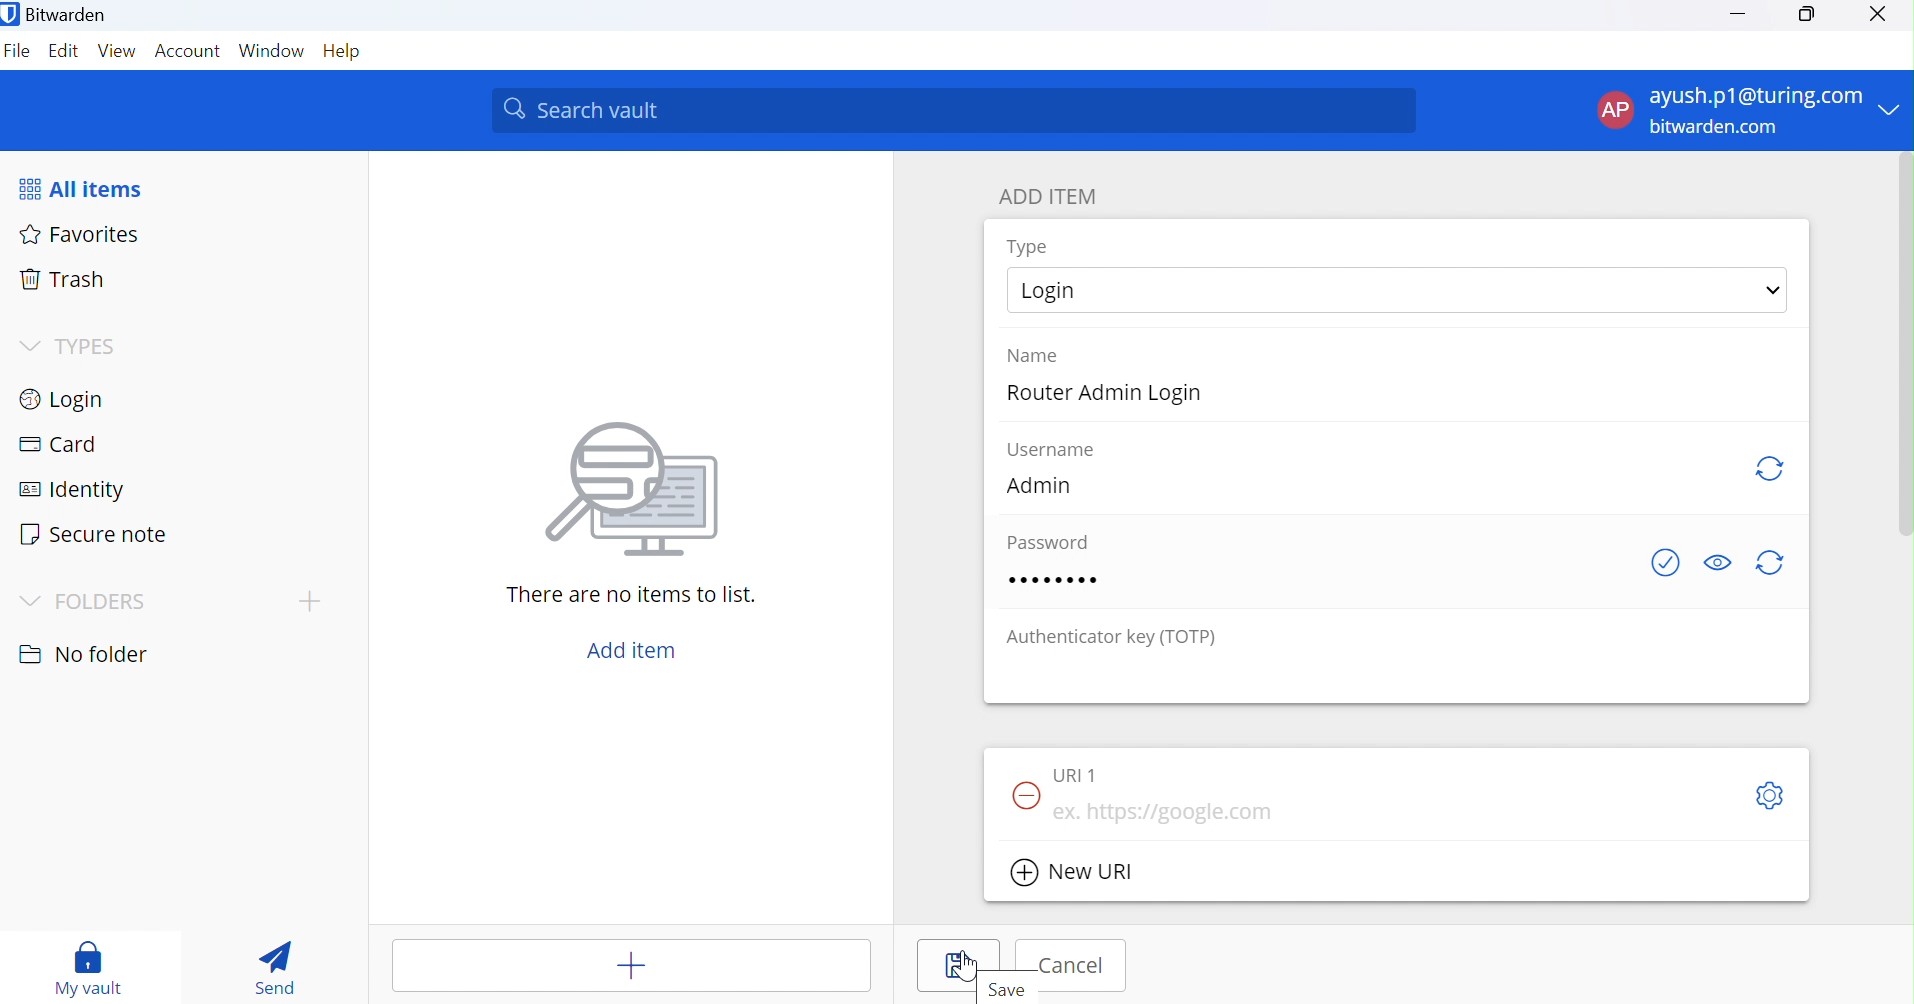  I want to click on No folder, so click(82, 650).